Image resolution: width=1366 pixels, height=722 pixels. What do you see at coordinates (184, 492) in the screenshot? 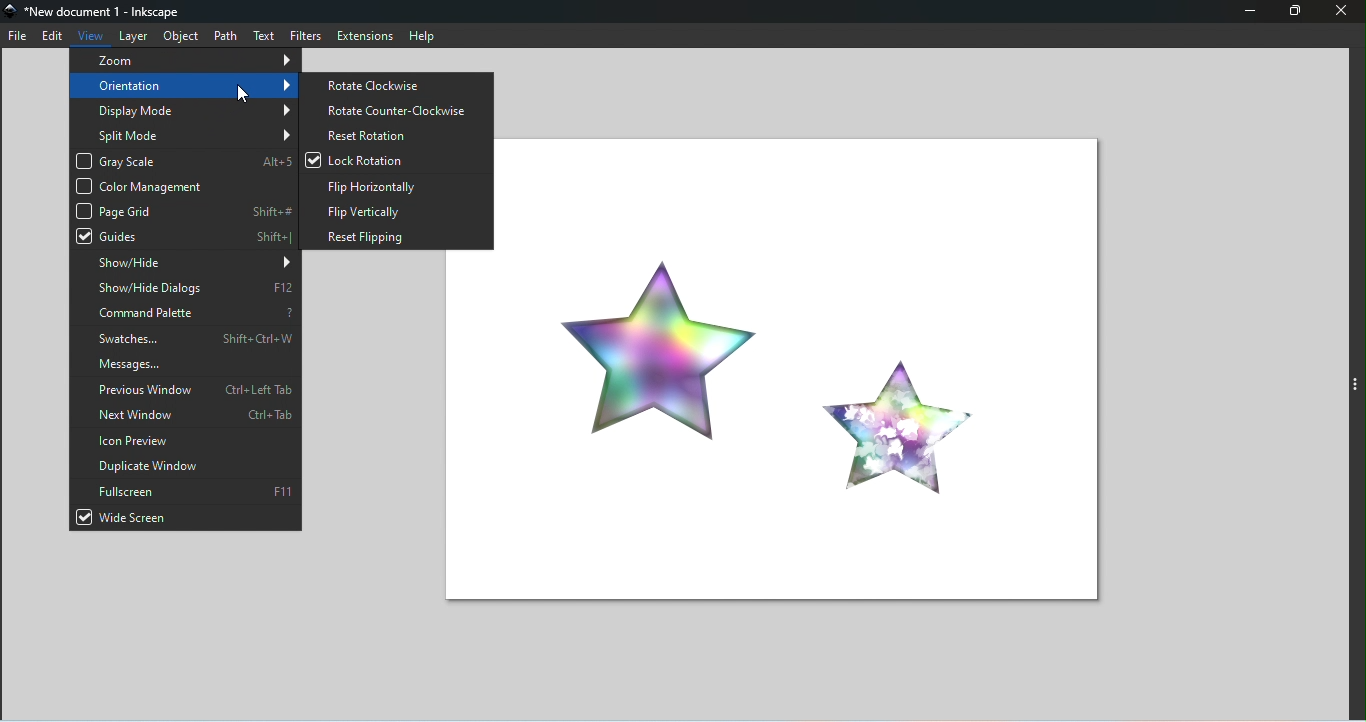
I see `Fullscreen` at bounding box center [184, 492].